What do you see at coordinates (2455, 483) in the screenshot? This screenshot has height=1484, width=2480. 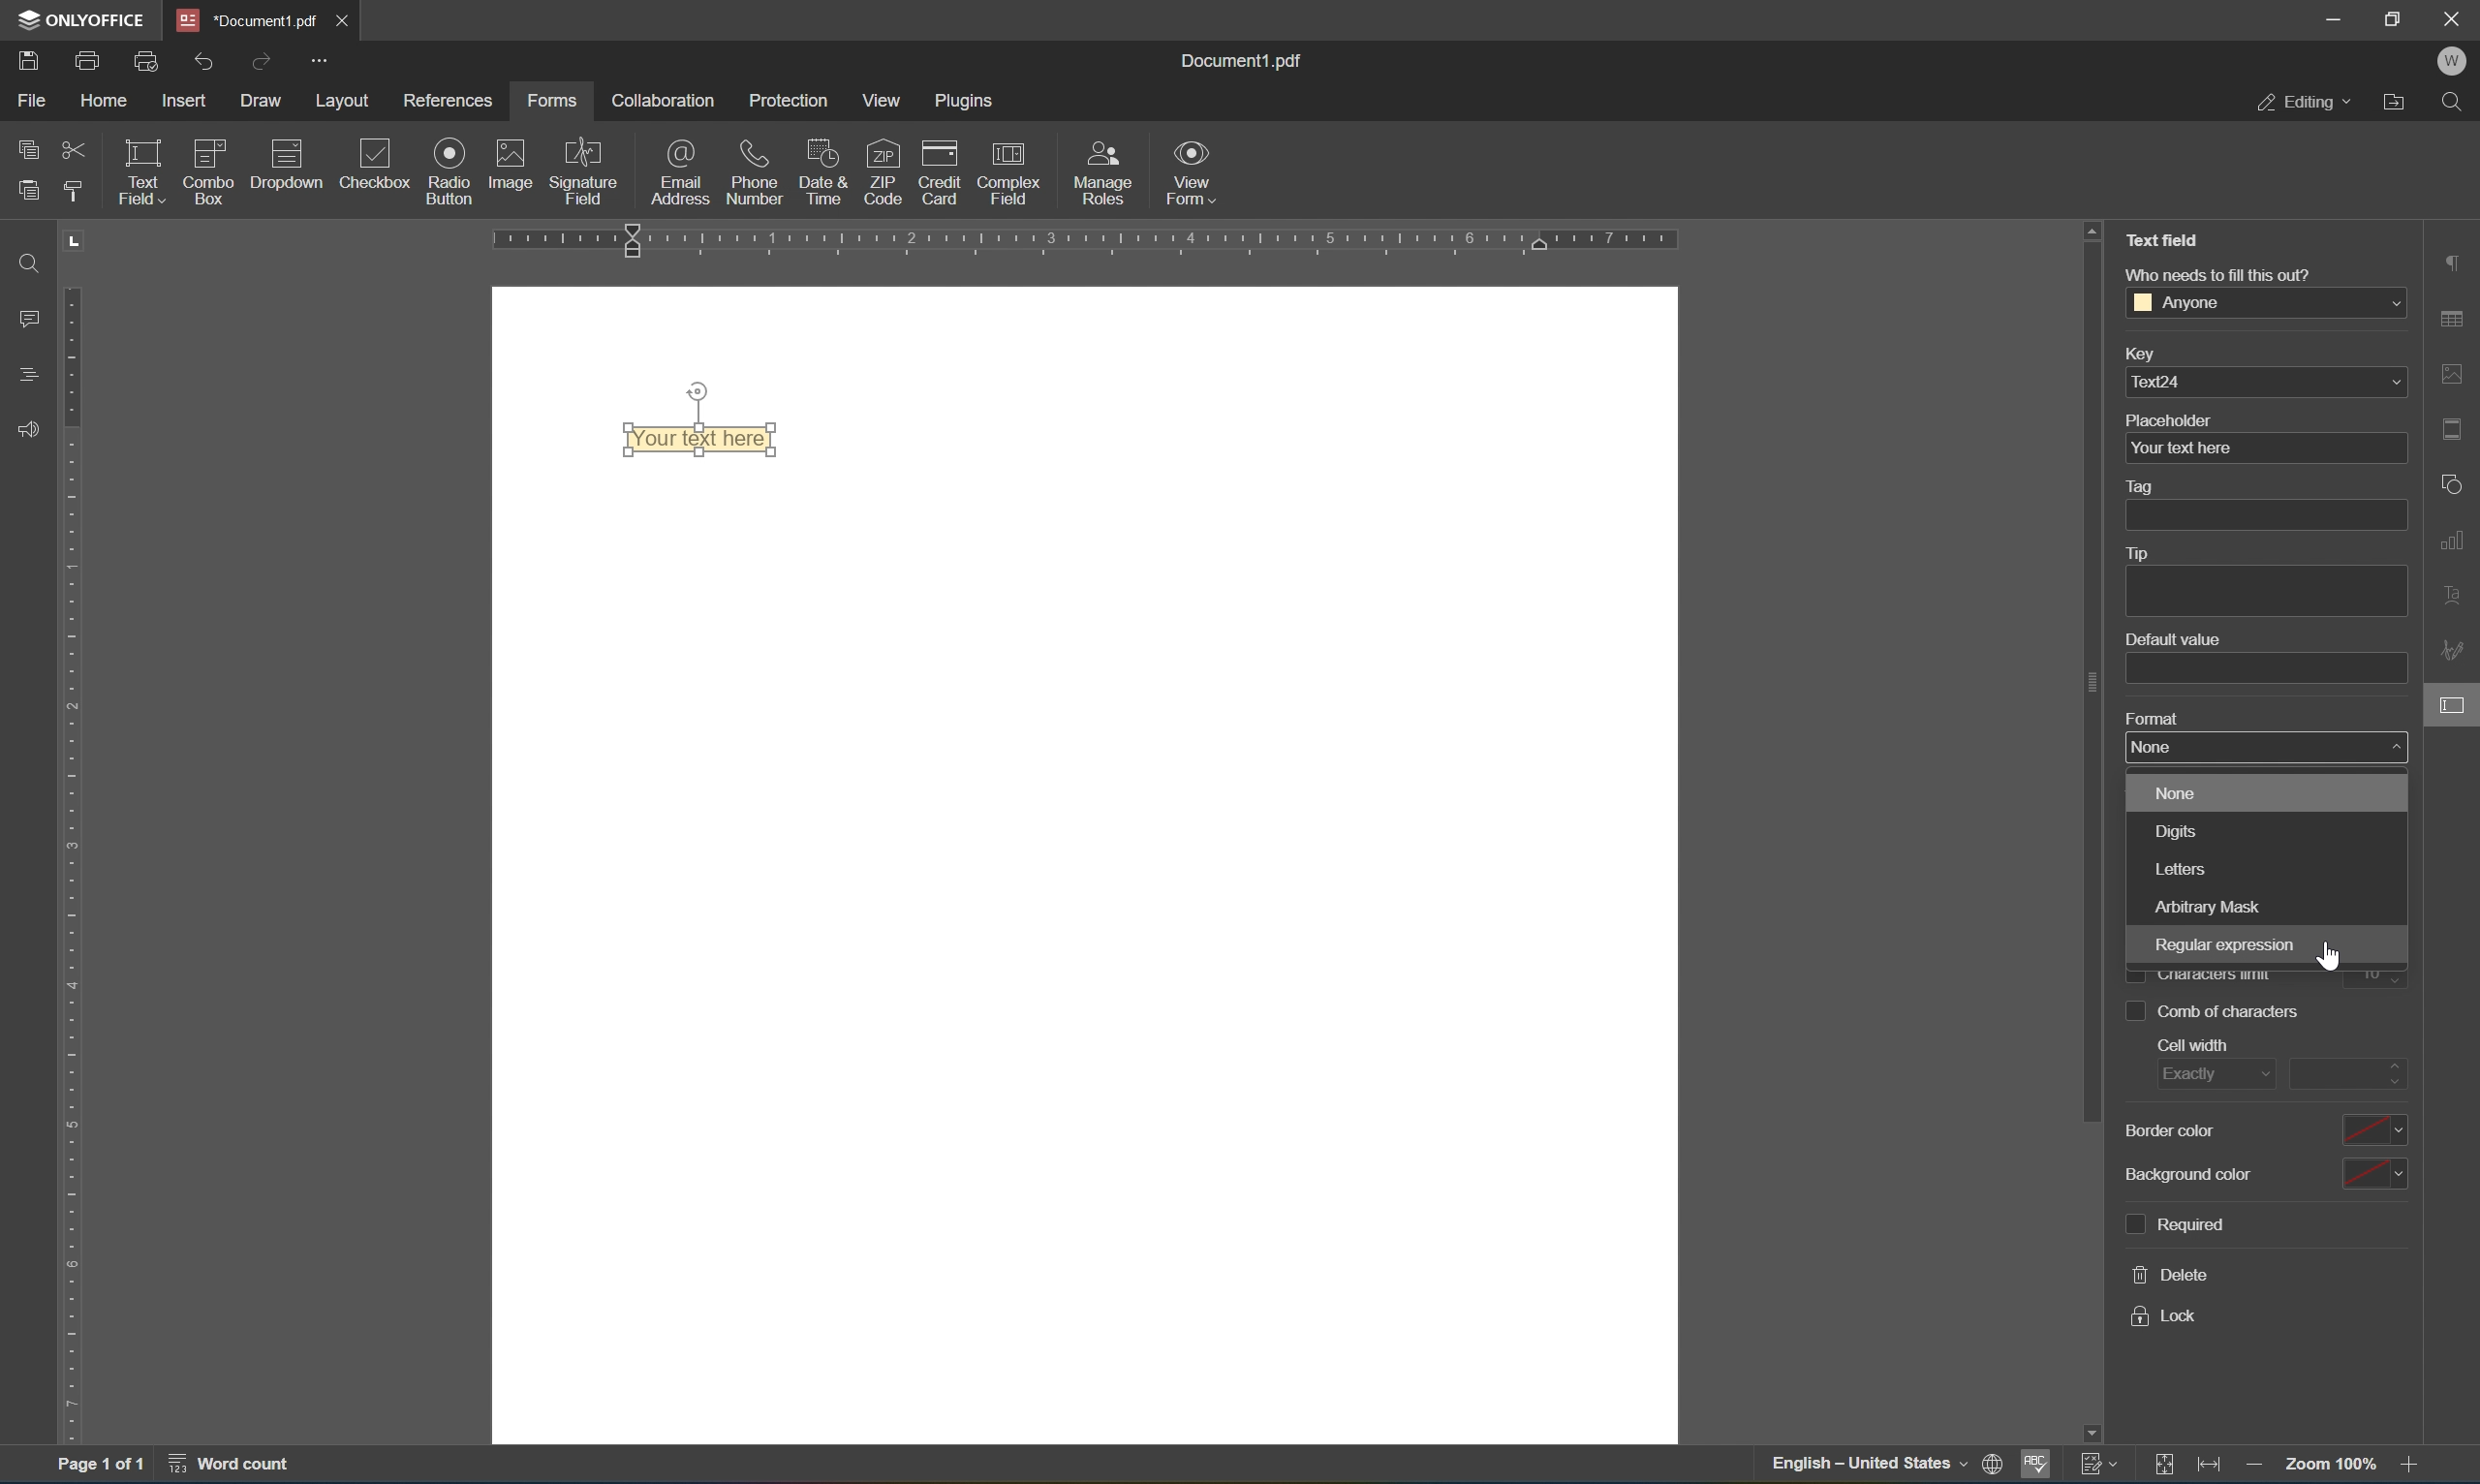 I see `shape settings` at bounding box center [2455, 483].